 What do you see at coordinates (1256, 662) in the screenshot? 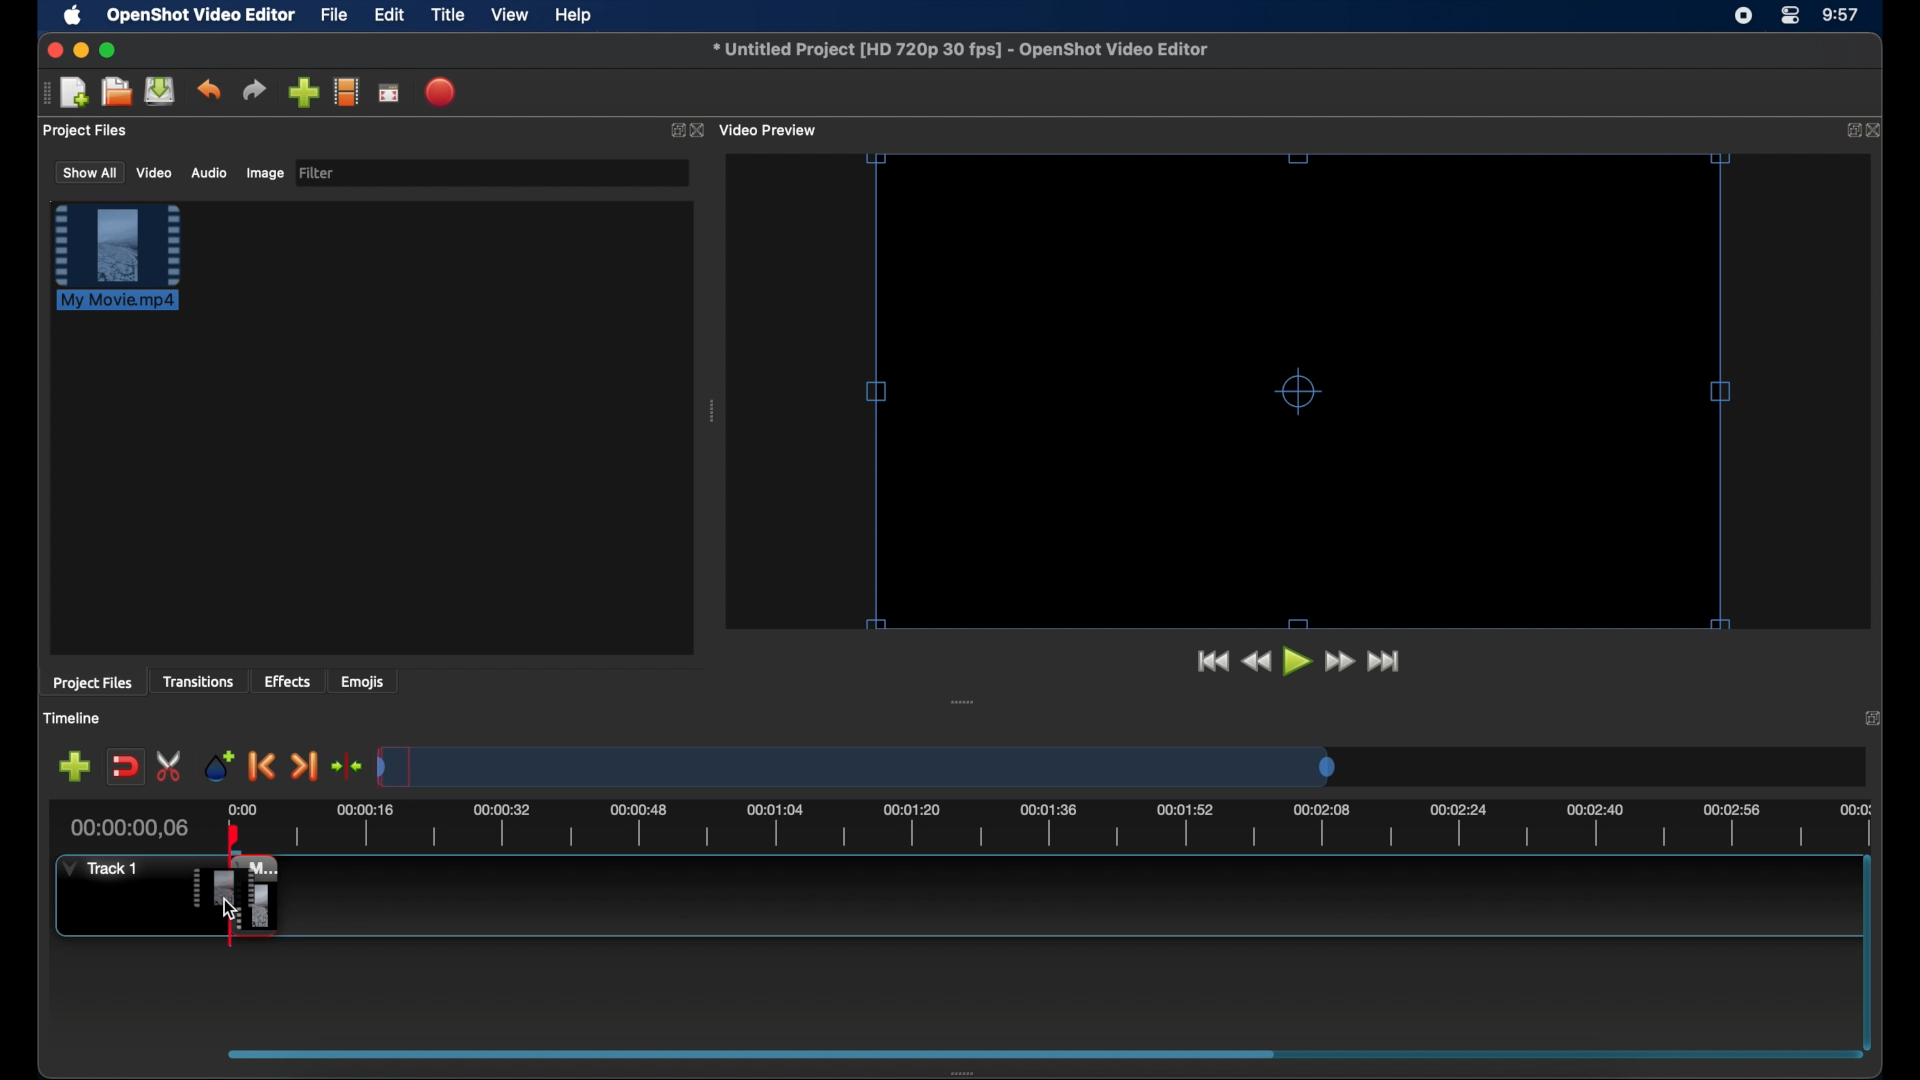
I see `rewind` at bounding box center [1256, 662].